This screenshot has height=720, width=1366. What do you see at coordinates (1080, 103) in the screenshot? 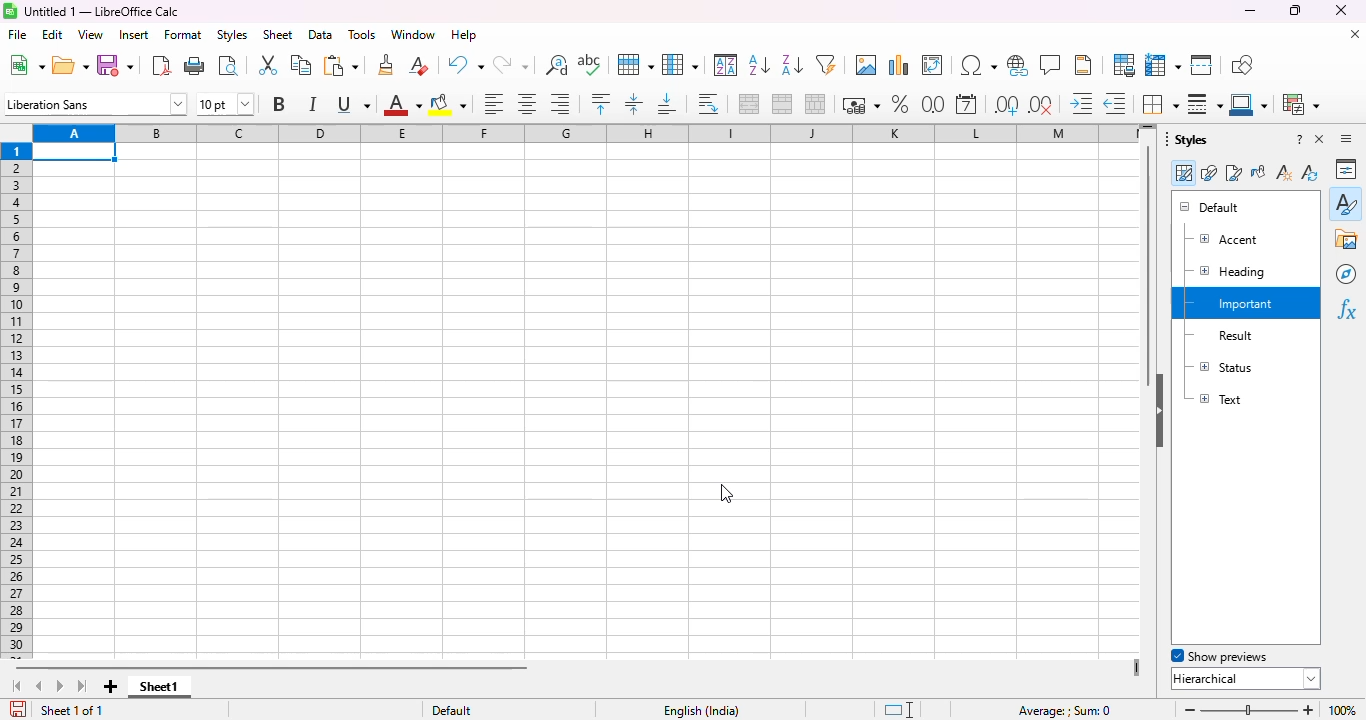
I see `increase indent` at bounding box center [1080, 103].